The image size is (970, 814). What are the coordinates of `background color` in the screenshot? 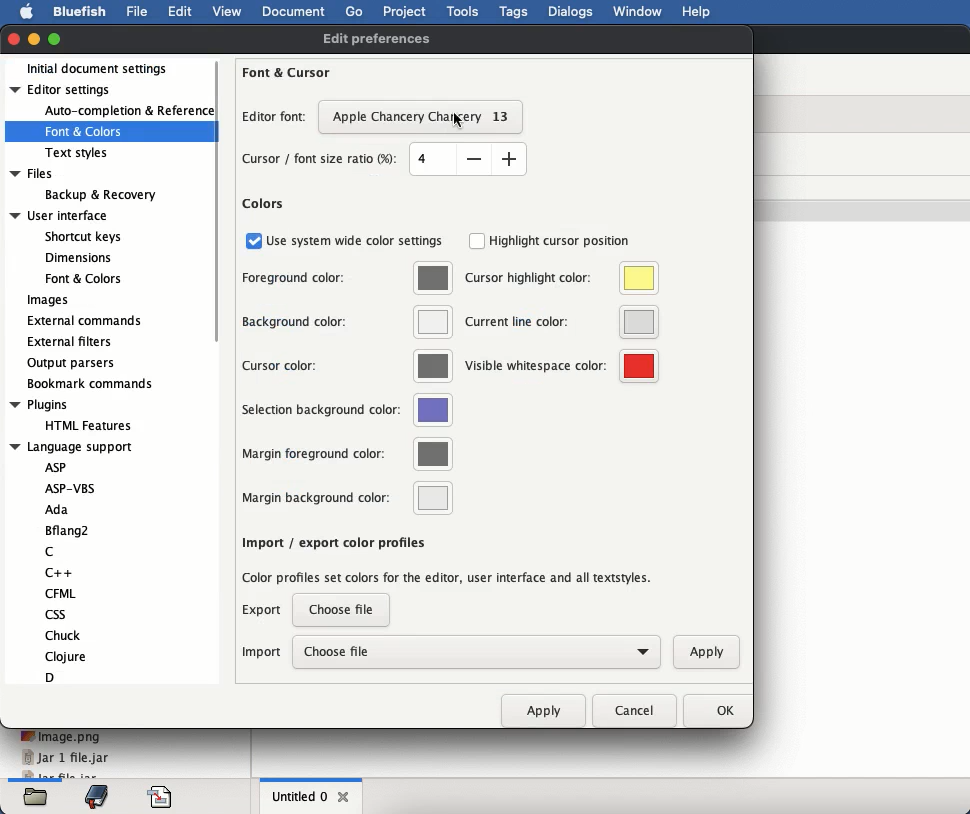 It's located at (346, 322).